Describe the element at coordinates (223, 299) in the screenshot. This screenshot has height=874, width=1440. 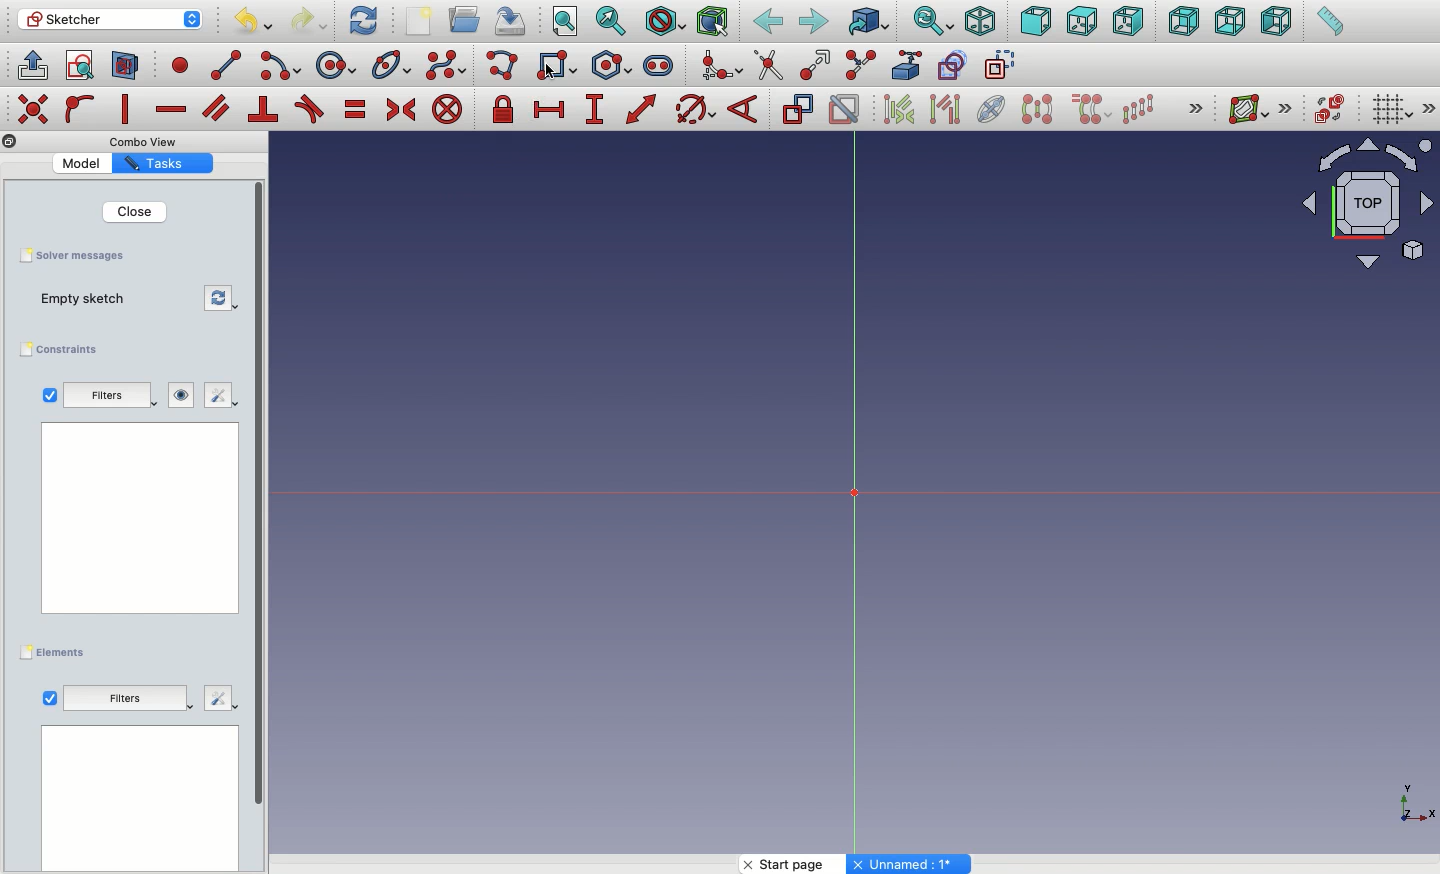
I see `refresh` at that location.